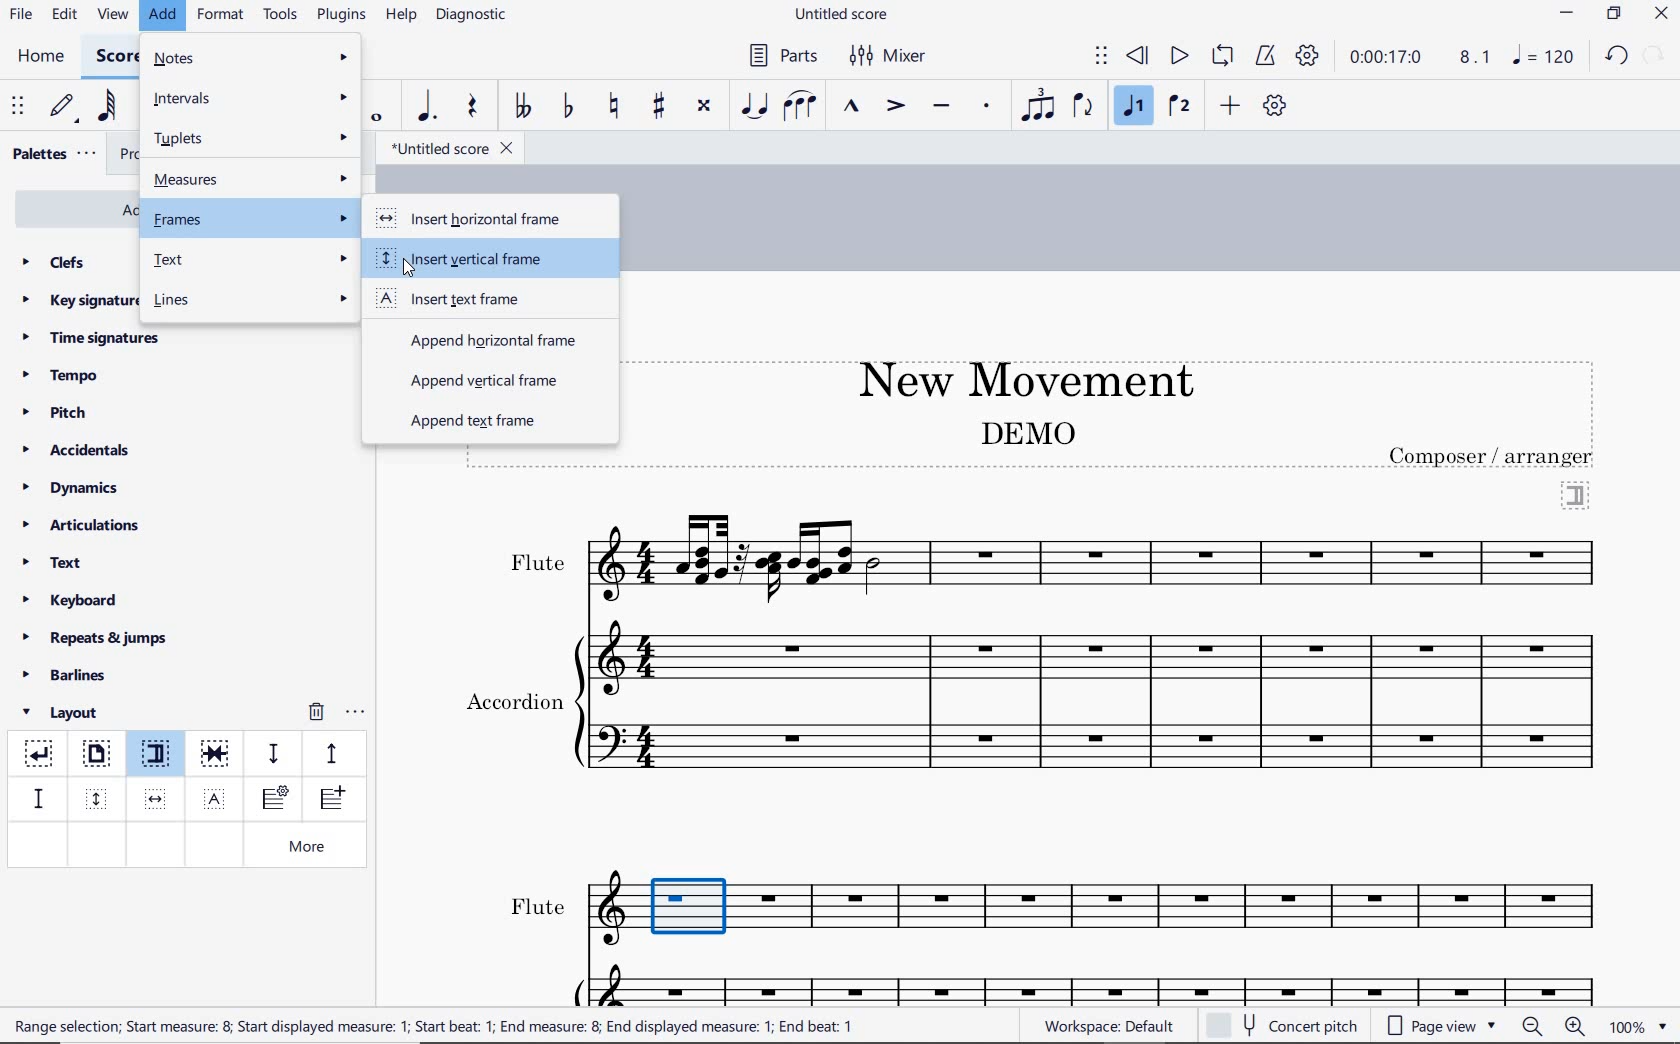 The image size is (1680, 1044). Describe the element at coordinates (1276, 107) in the screenshot. I see `customize toolbar` at that location.